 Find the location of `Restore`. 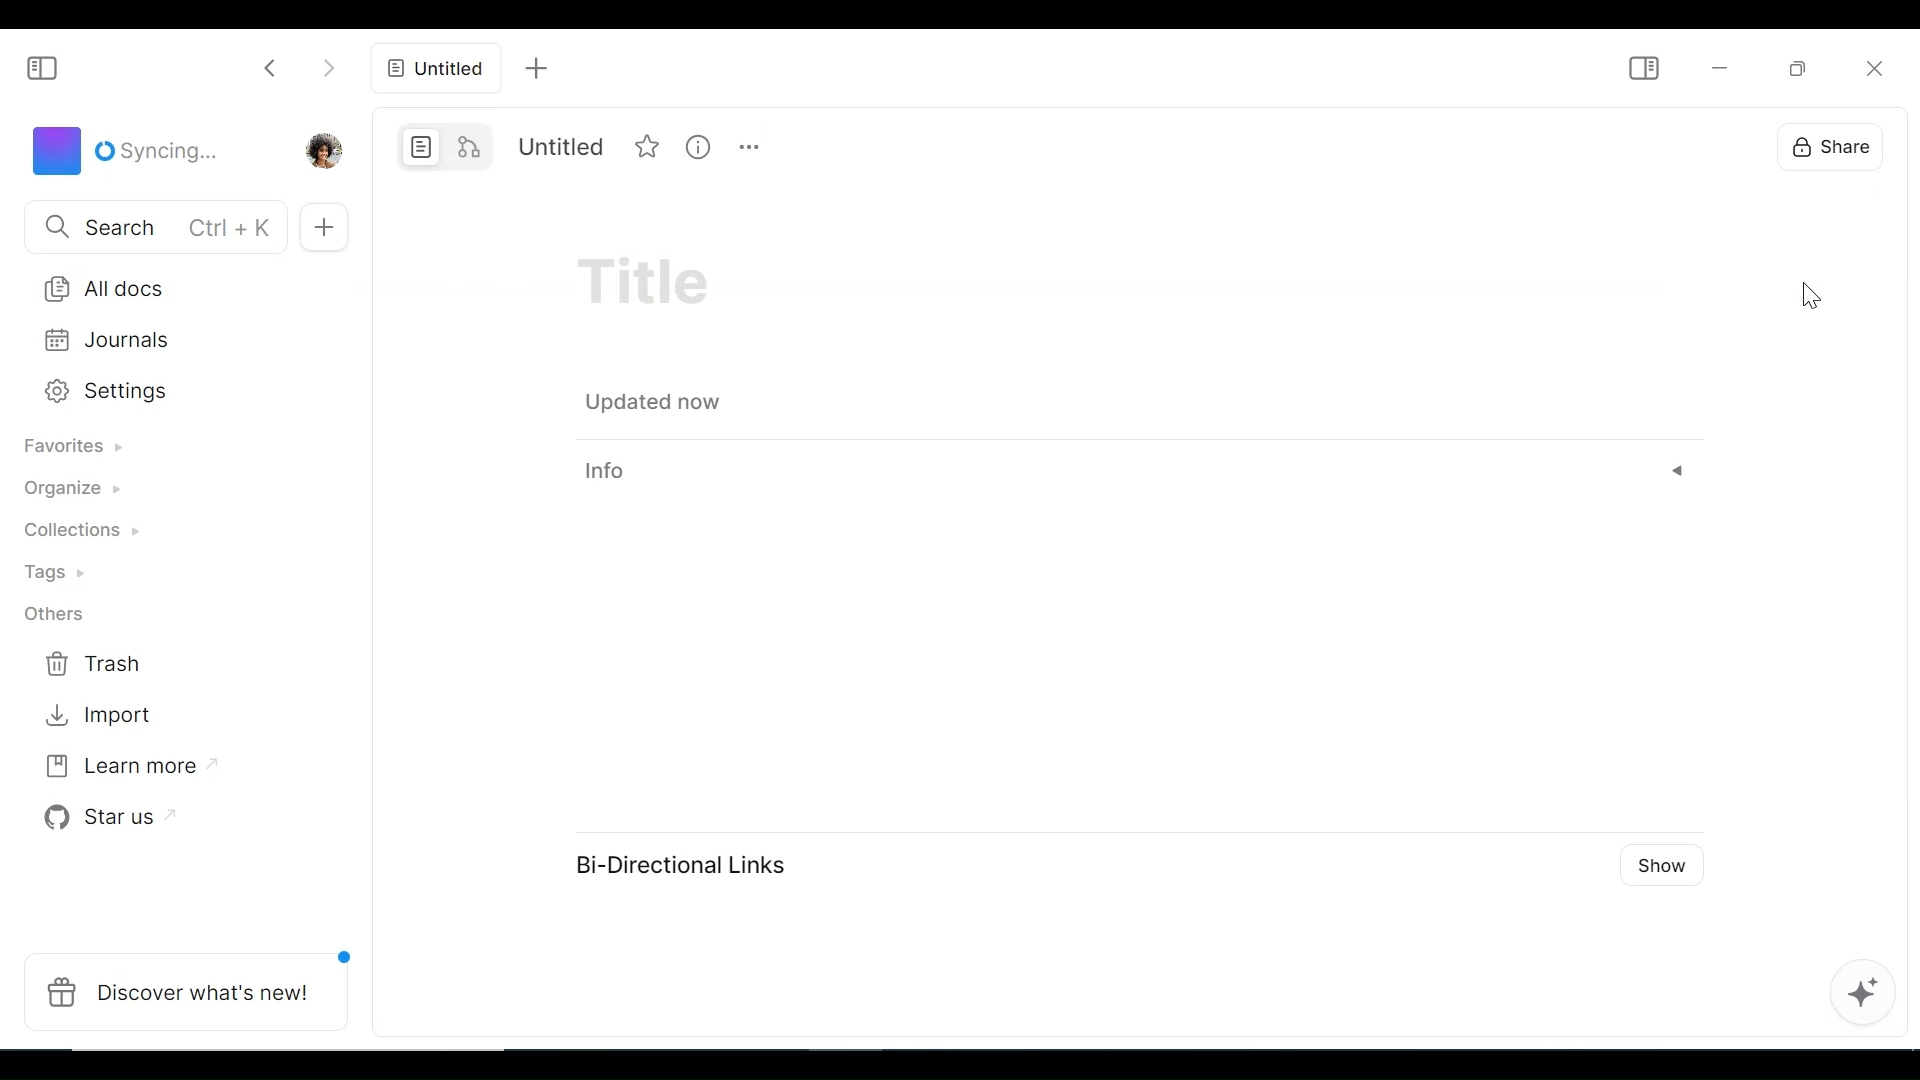

Restore is located at coordinates (1795, 67).